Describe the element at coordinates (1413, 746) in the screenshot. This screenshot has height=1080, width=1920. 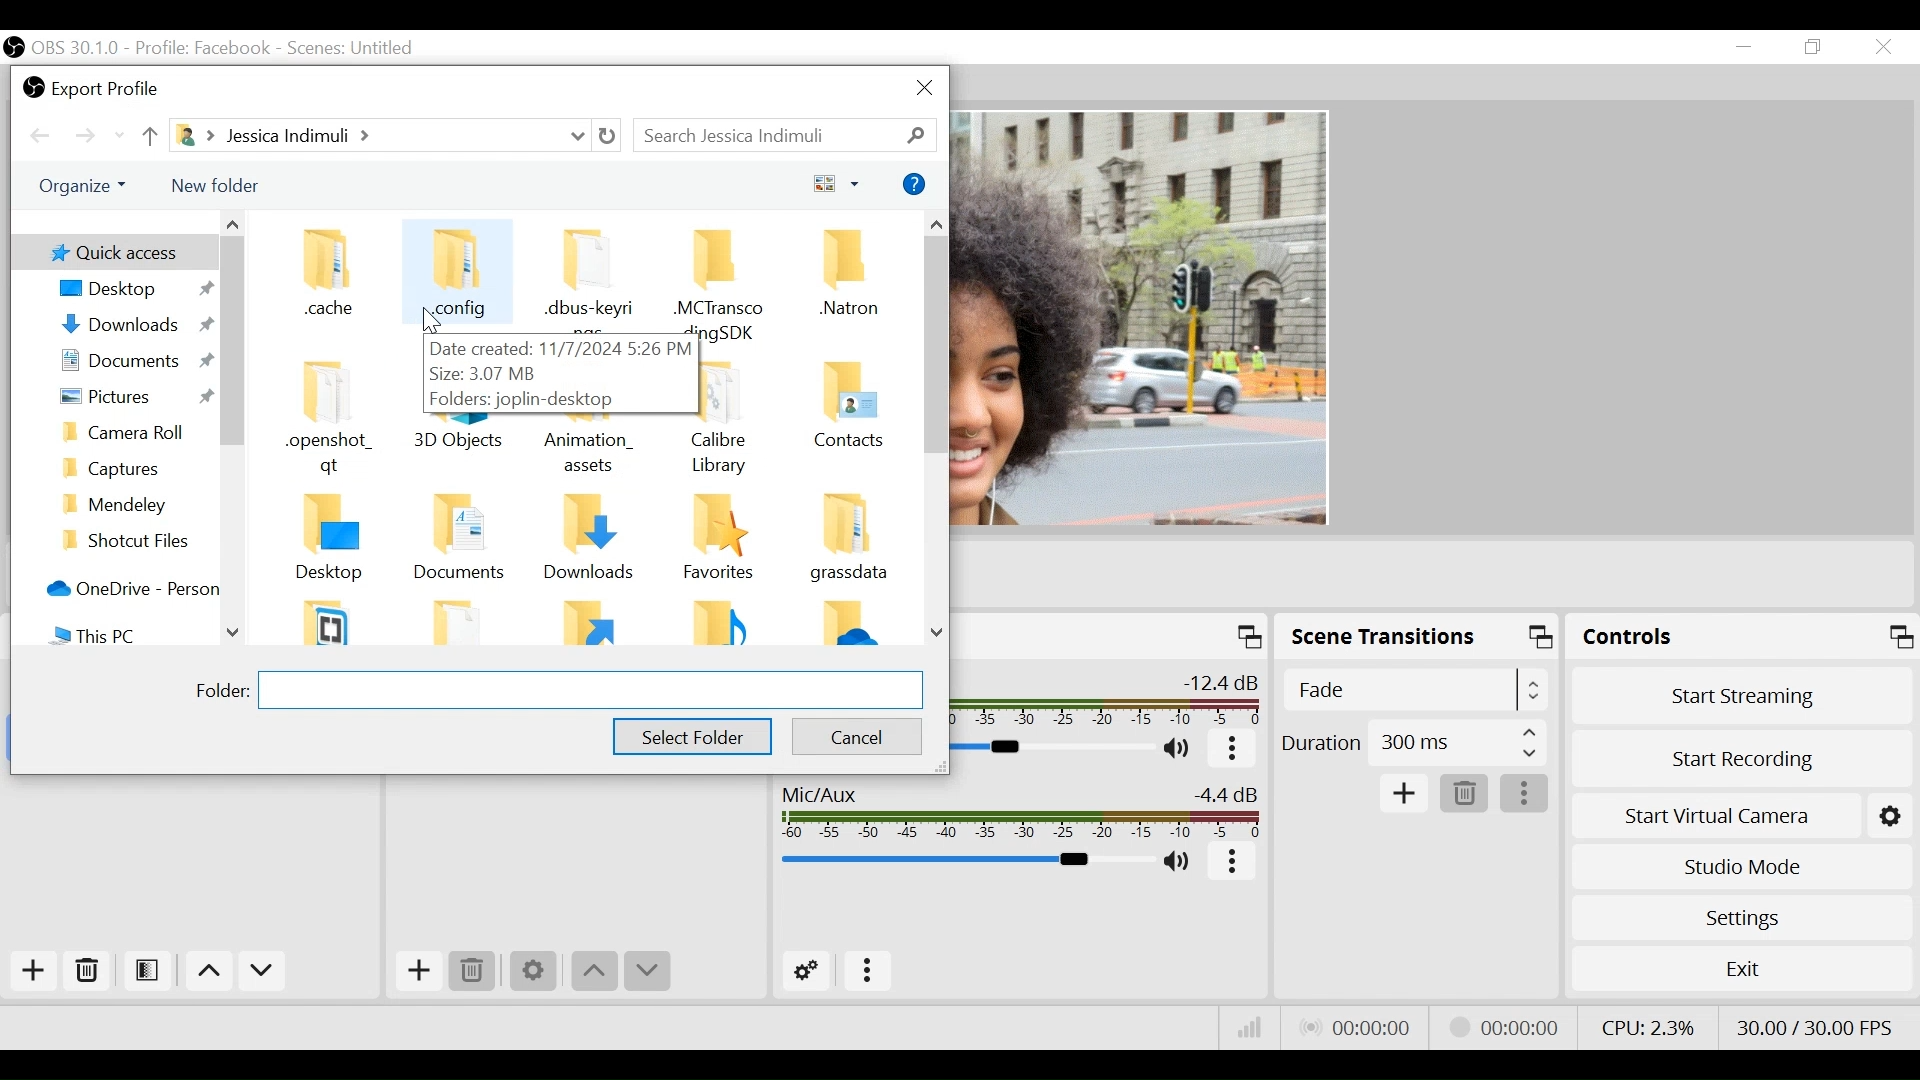
I see `Duration` at that location.